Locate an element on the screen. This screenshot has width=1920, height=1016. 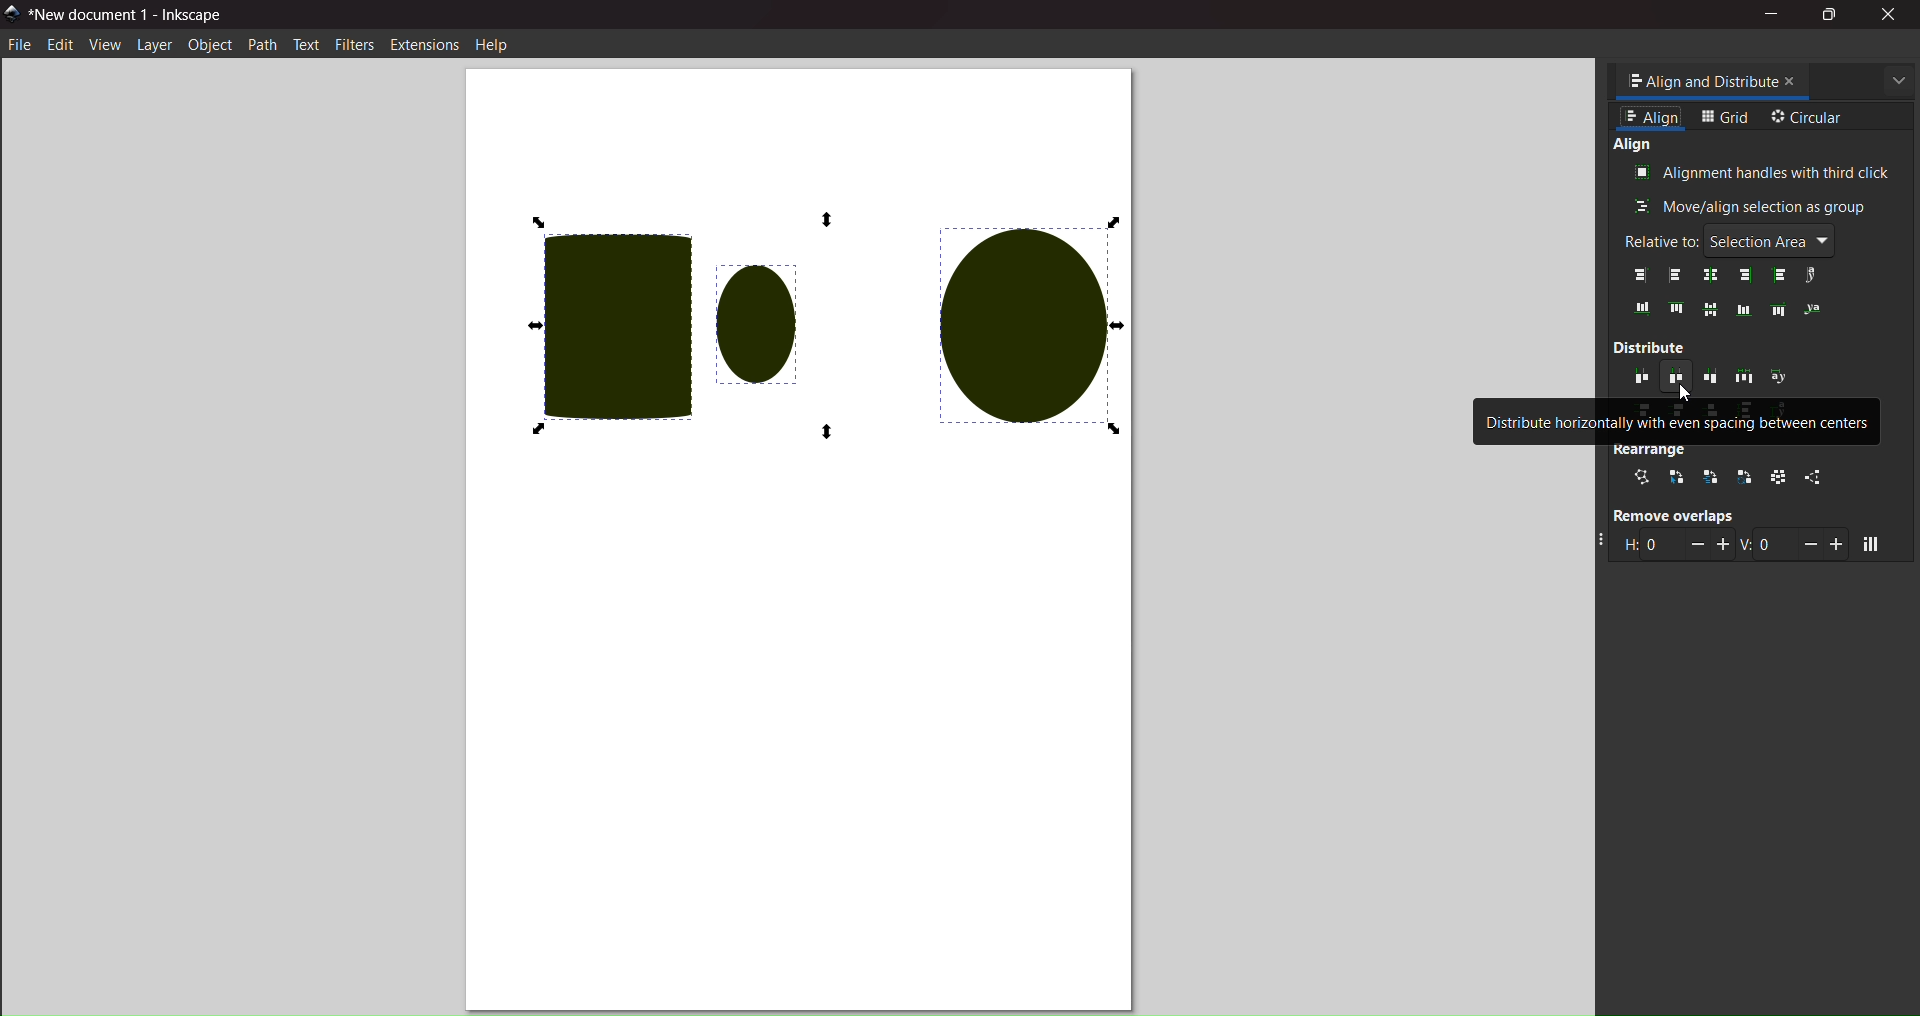
help is located at coordinates (491, 46).